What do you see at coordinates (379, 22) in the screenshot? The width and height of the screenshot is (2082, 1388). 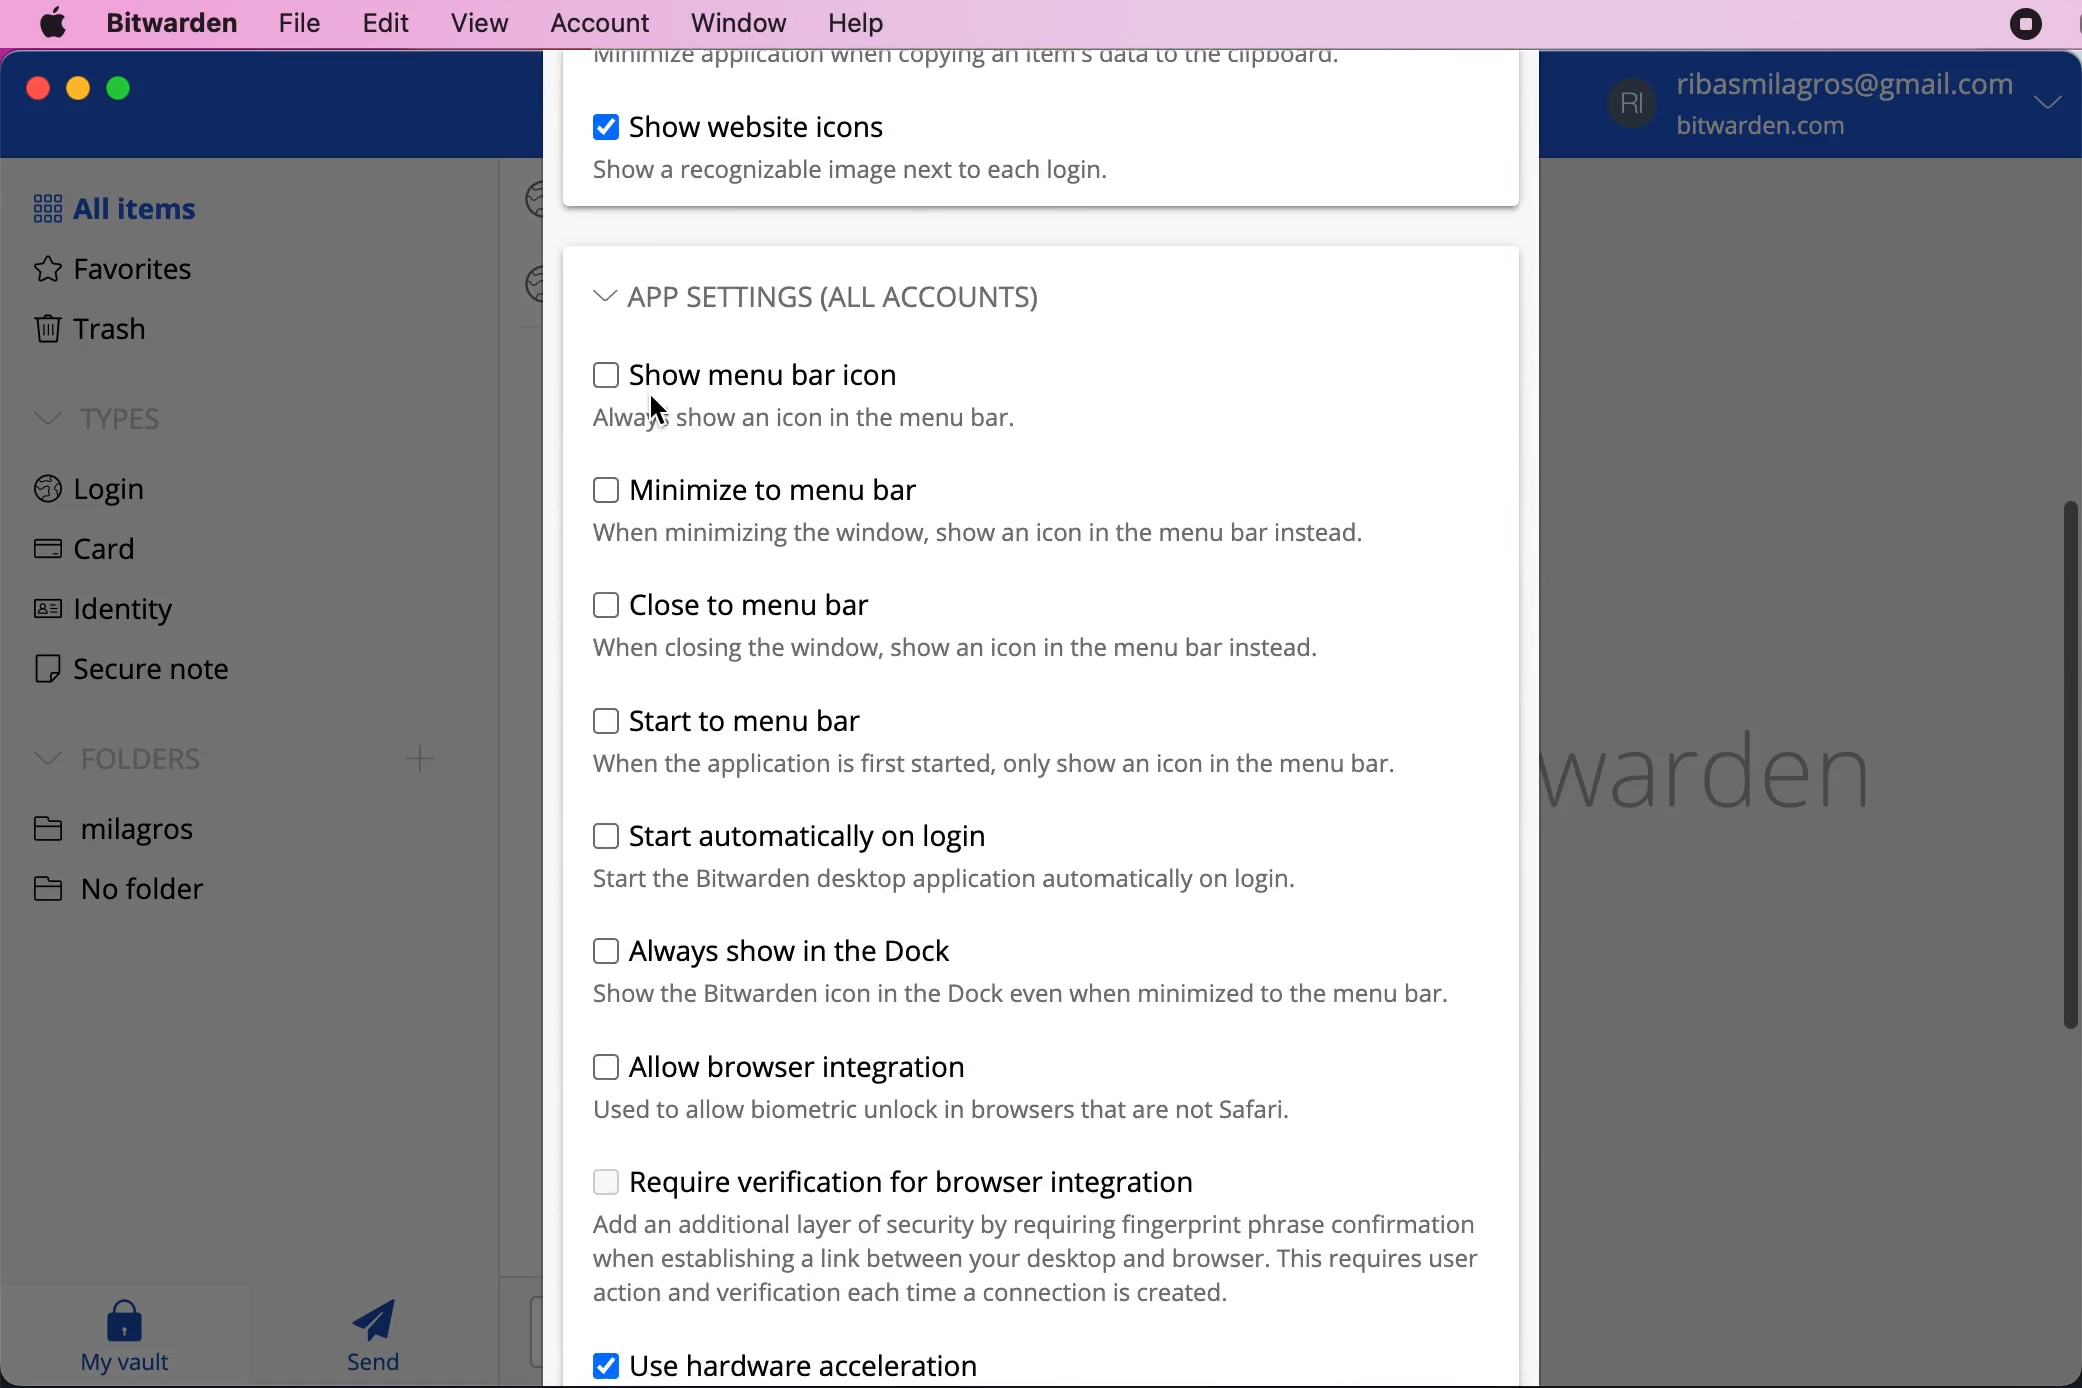 I see `edit` at bounding box center [379, 22].